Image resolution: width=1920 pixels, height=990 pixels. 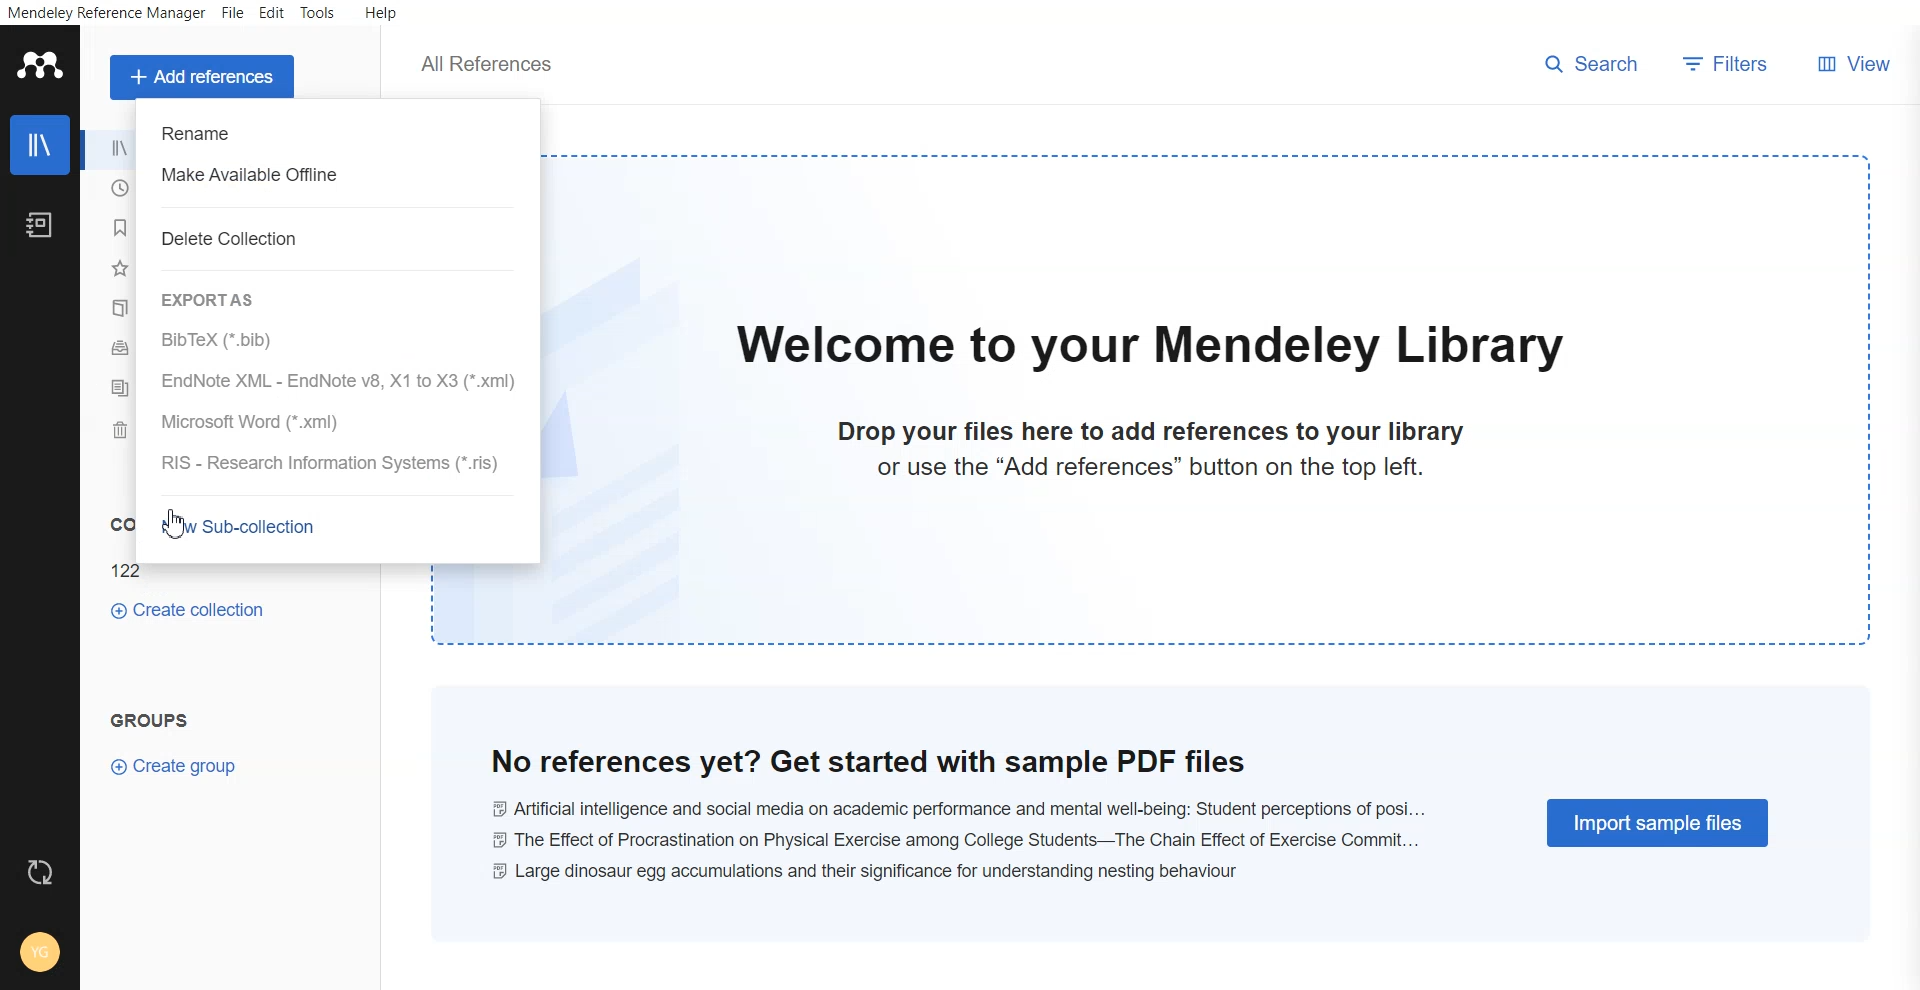 What do you see at coordinates (41, 145) in the screenshot?
I see `Library` at bounding box center [41, 145].